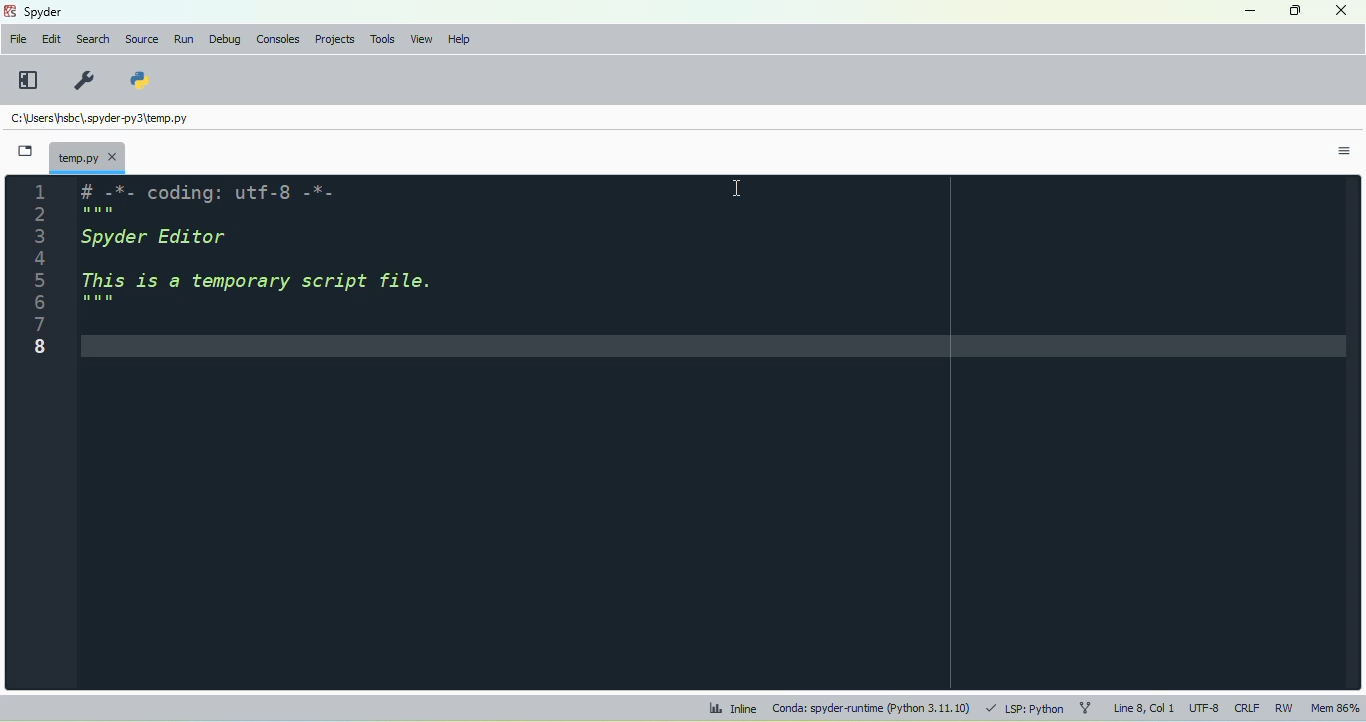 This screenshot has width=1366, height=722. What do you see at coordinates (277, 39) in the screenshot?
I see `consoles` at bounding box center [277, 39].